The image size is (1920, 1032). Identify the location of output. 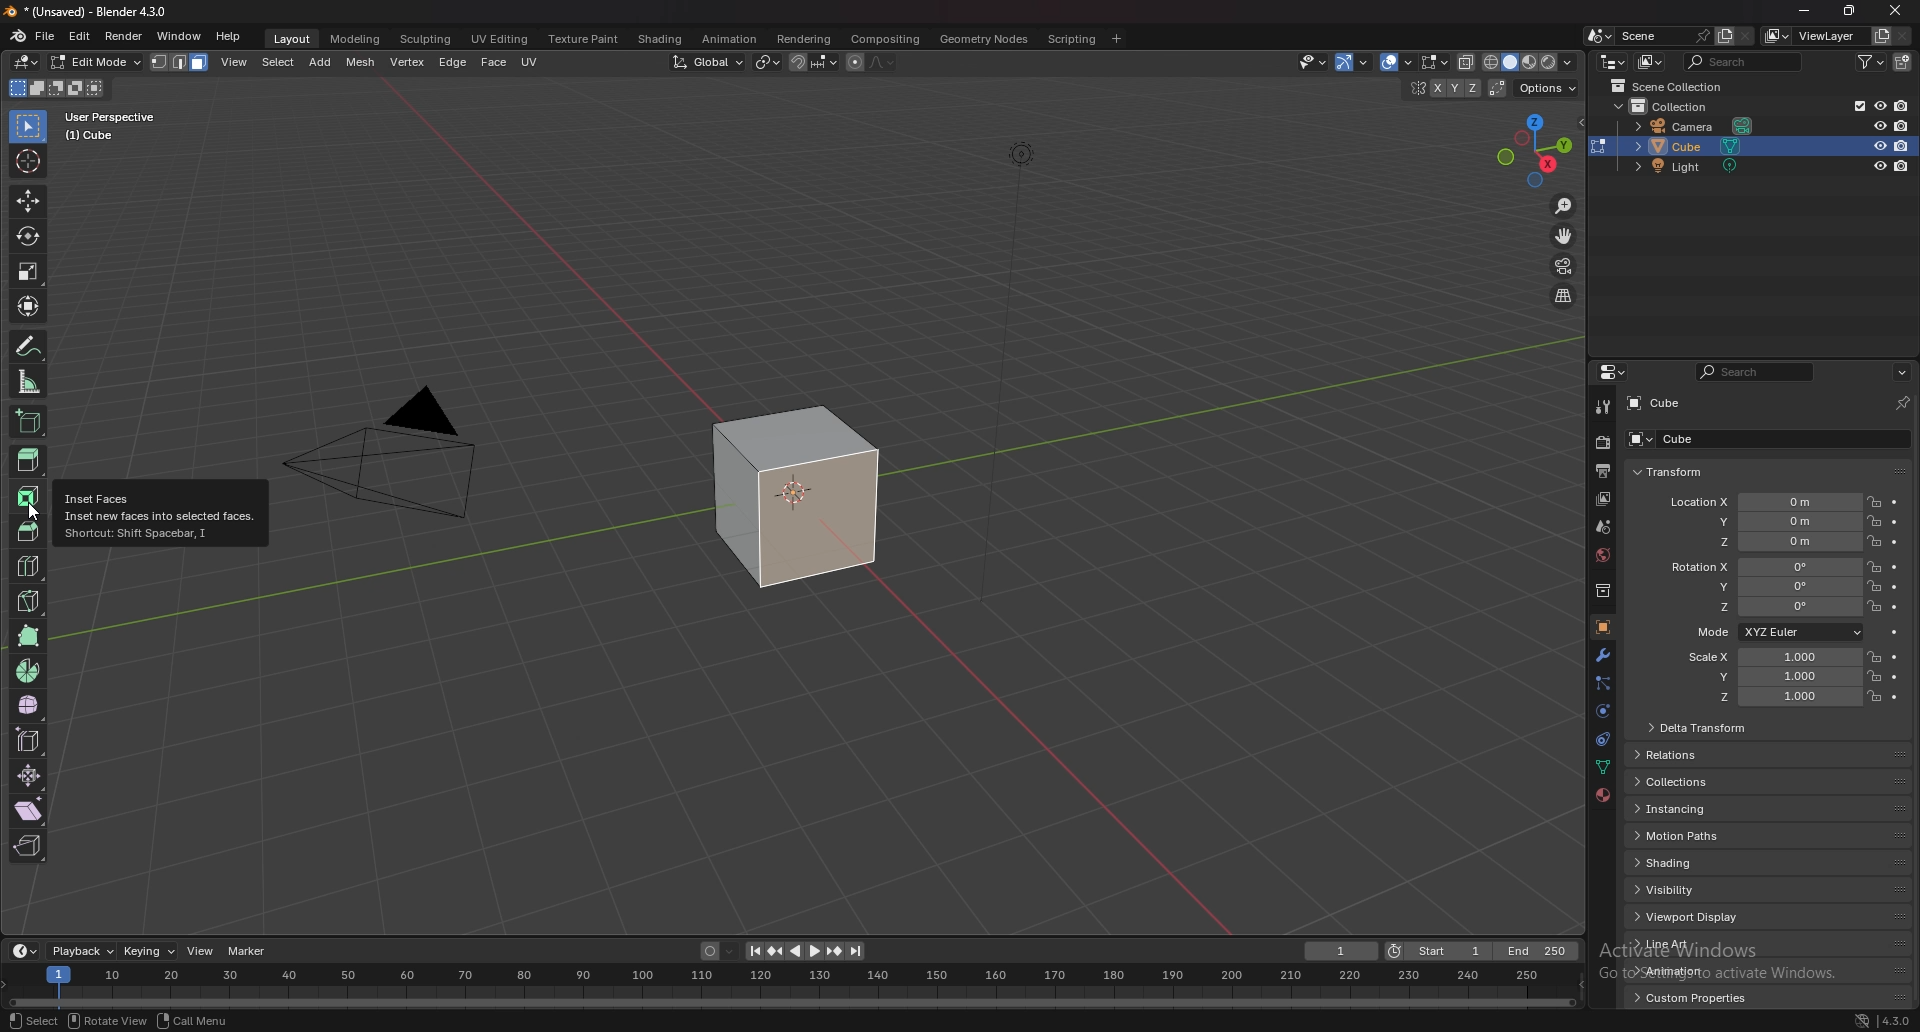
(1606, 470).